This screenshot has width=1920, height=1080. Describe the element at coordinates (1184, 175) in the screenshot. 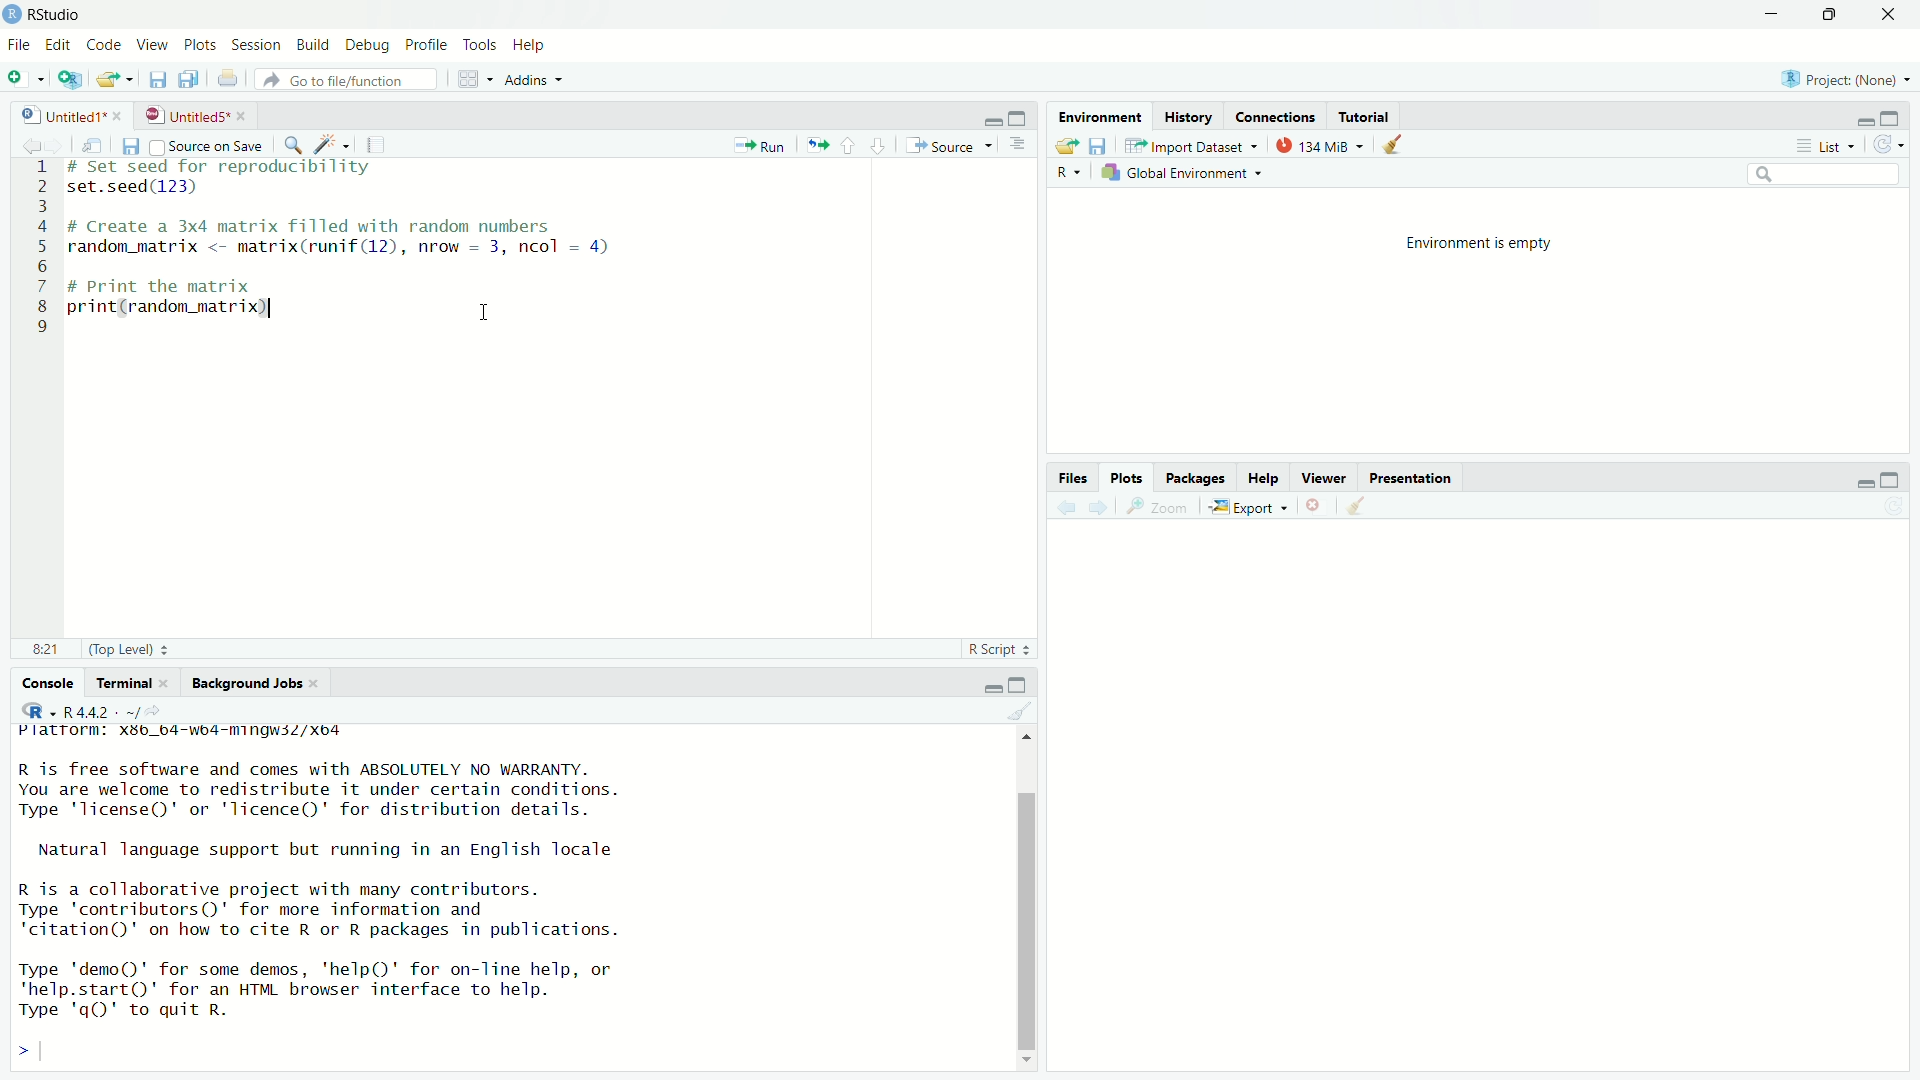

I see `kh Global Environment +` at that location.